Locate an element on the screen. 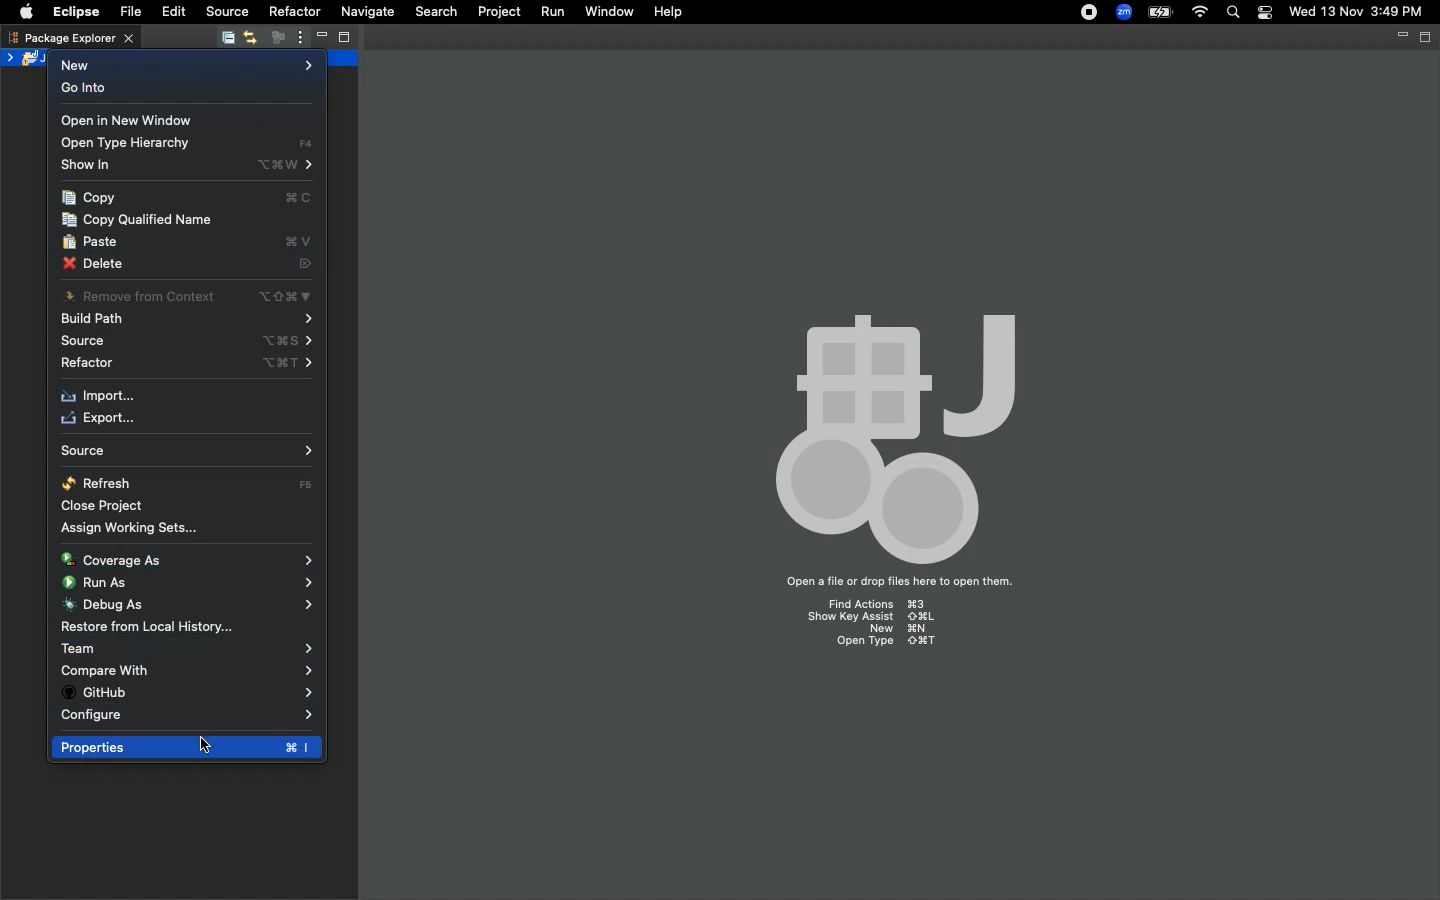 The width and height of the screenshot is (1440, 900). Find action ⌘3 Show Key assist ⇧⌘L New ⌘N Open Type ⇧⌘T is located at coordinates (879, 628).